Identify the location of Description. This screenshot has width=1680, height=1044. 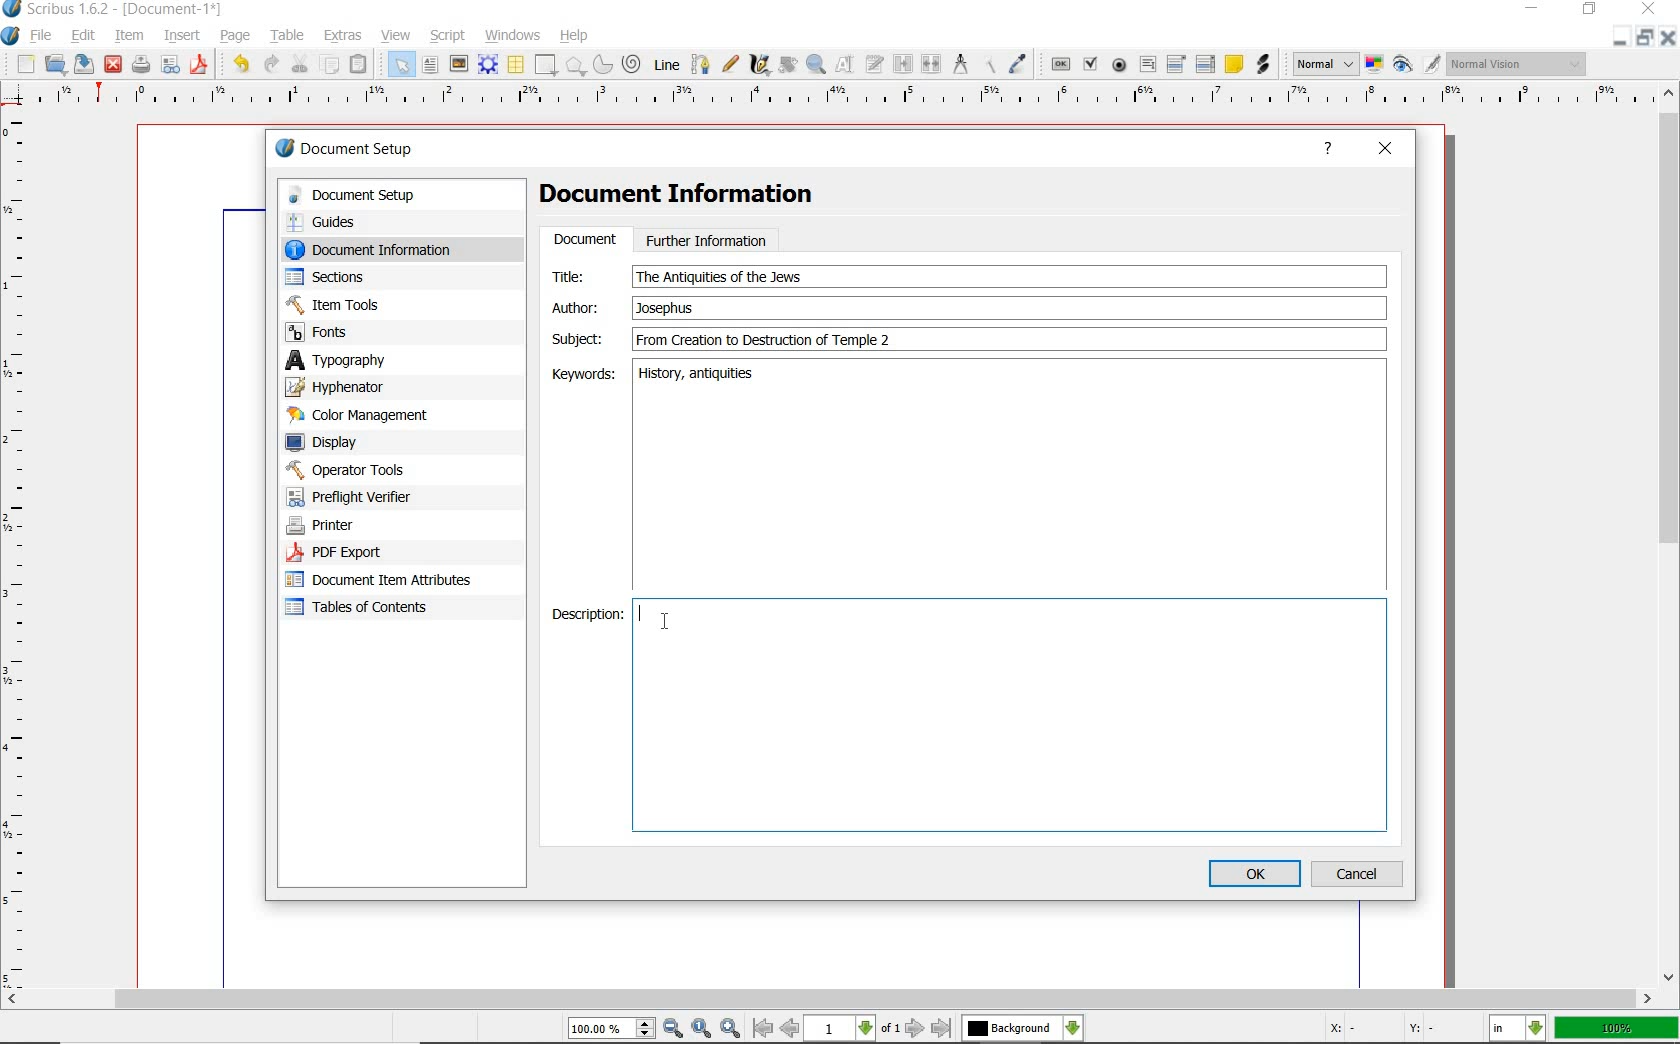
(1015, 721).